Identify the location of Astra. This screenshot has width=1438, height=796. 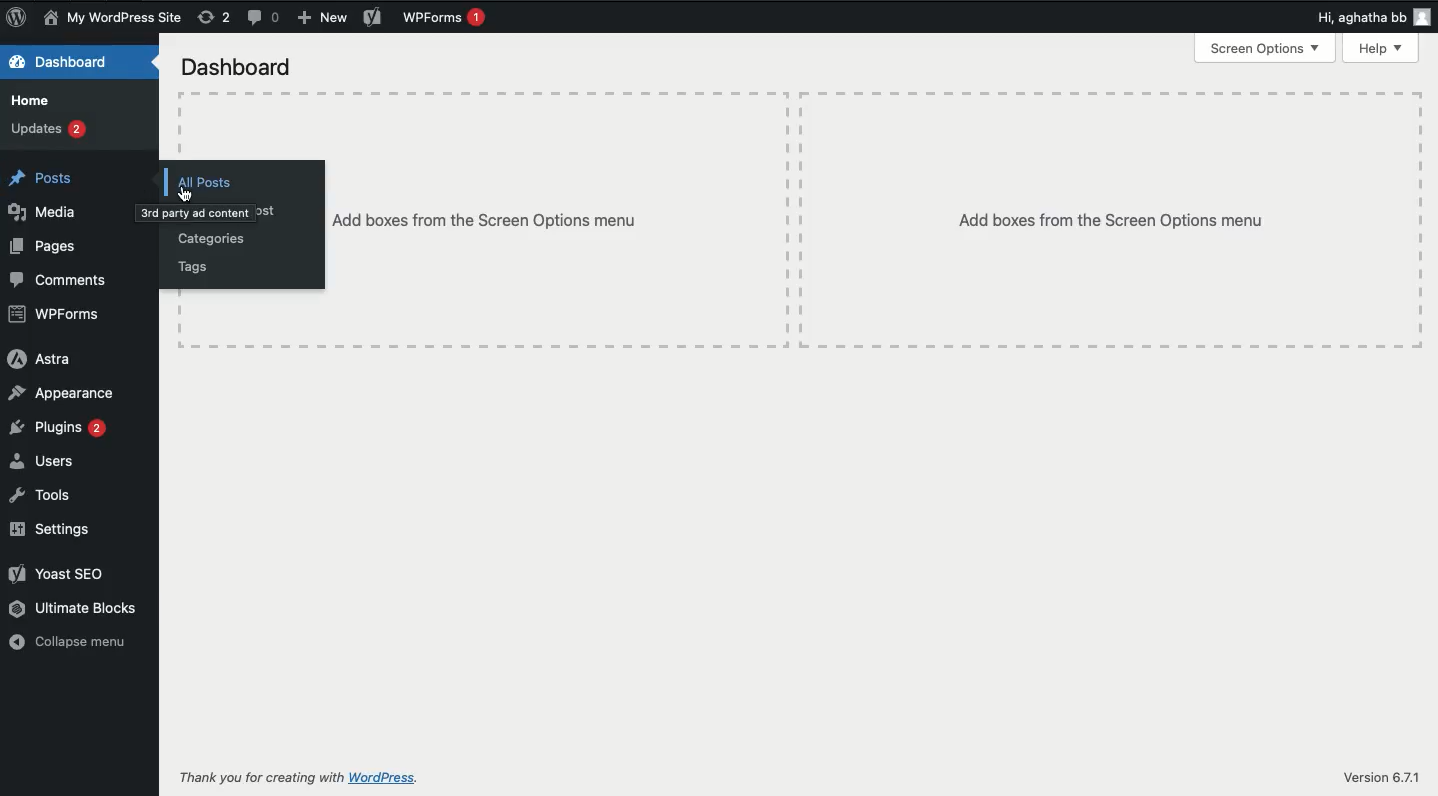
(39, 361).